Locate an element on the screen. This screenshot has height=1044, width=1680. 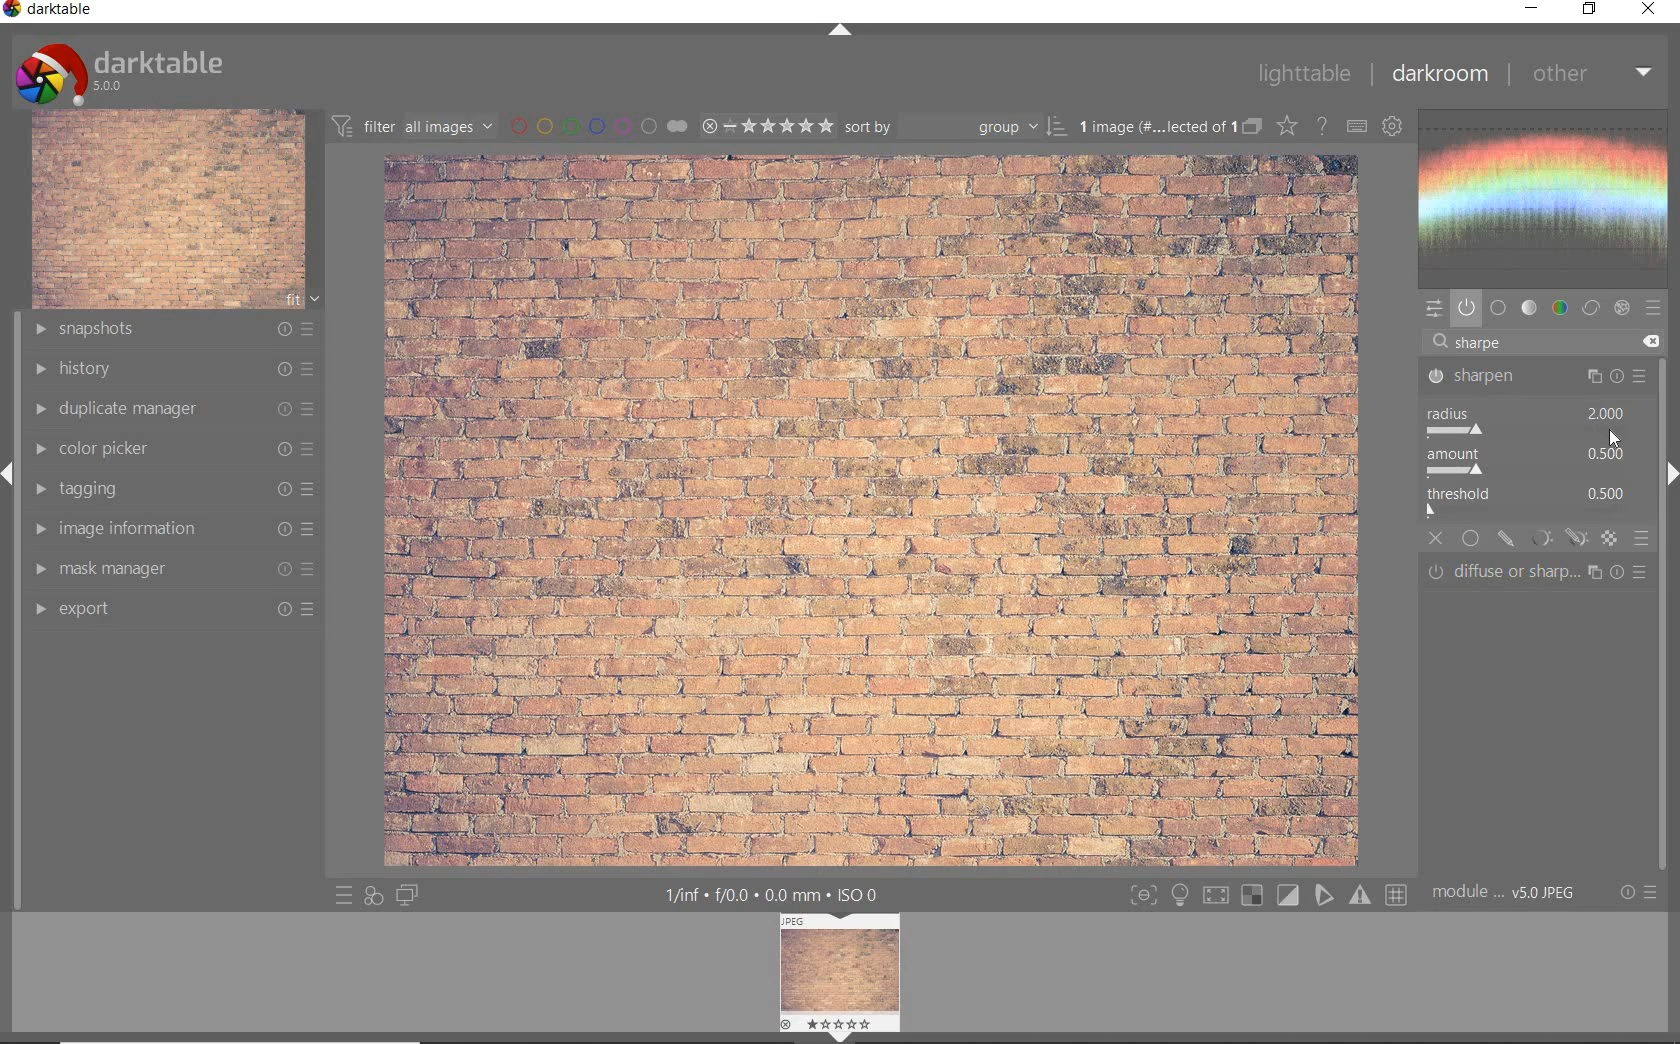
darkroom is located at coordinates (1439, 74).